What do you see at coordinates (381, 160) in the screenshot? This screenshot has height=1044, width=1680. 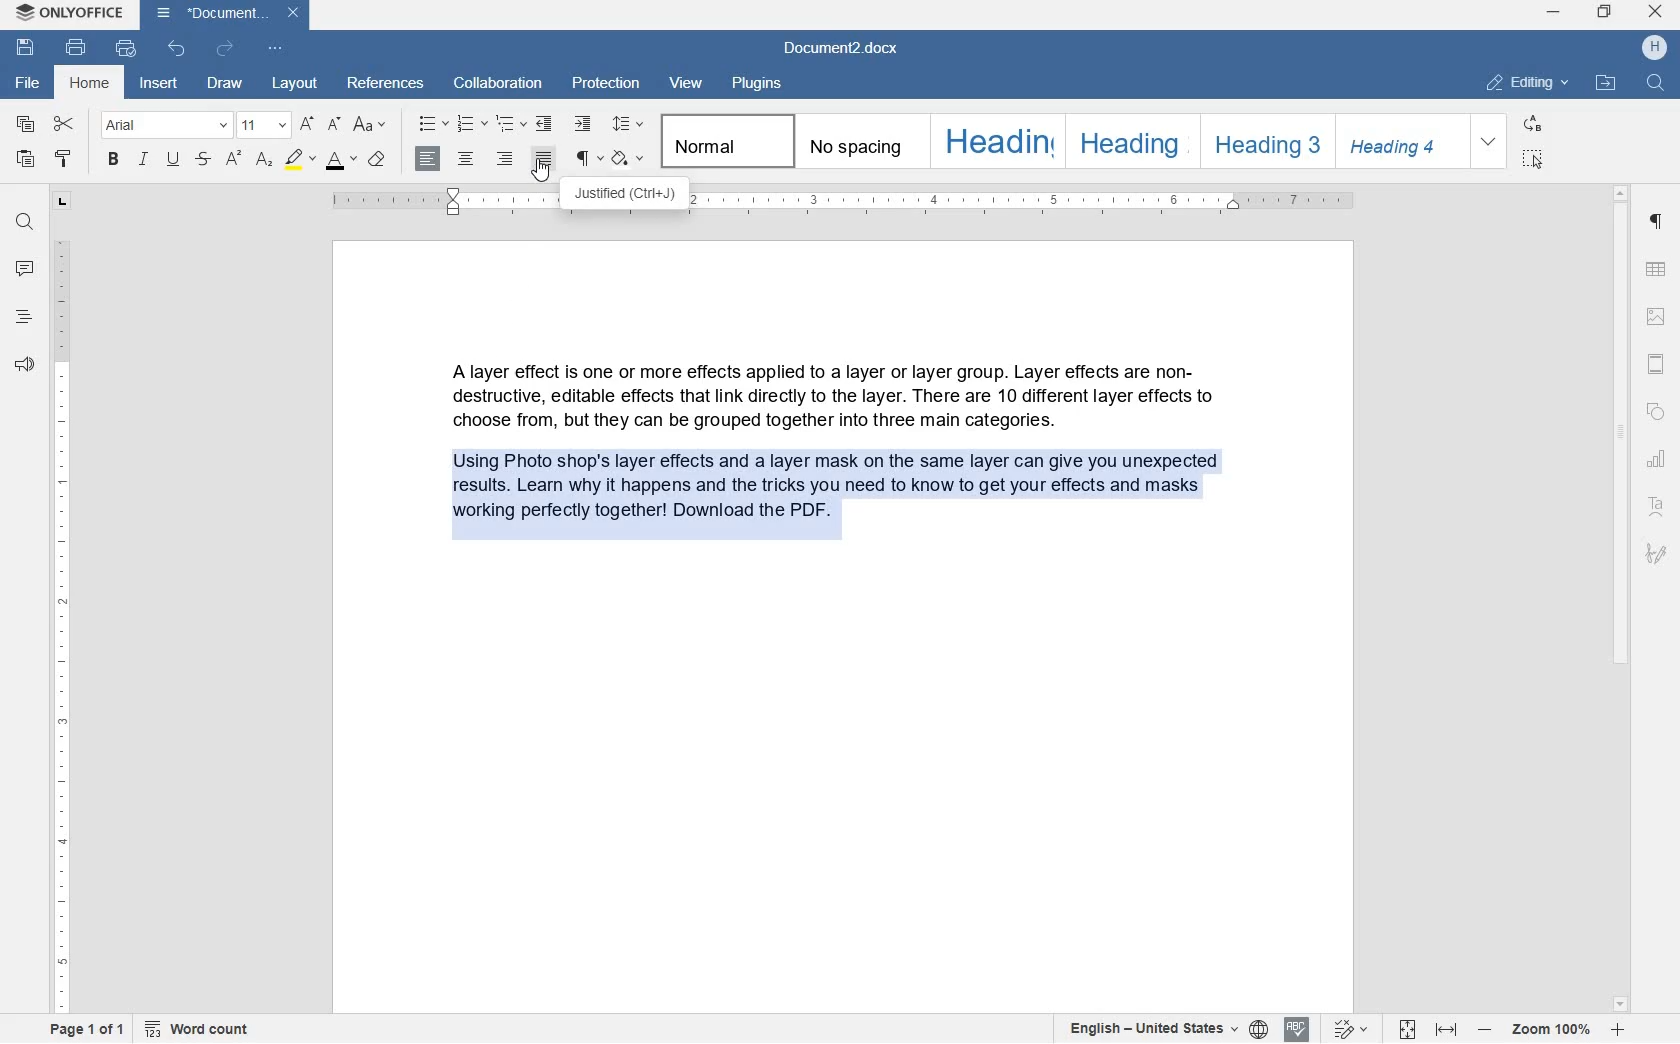 I see `CLEAR STYLE` at bounding box center [381, 160].